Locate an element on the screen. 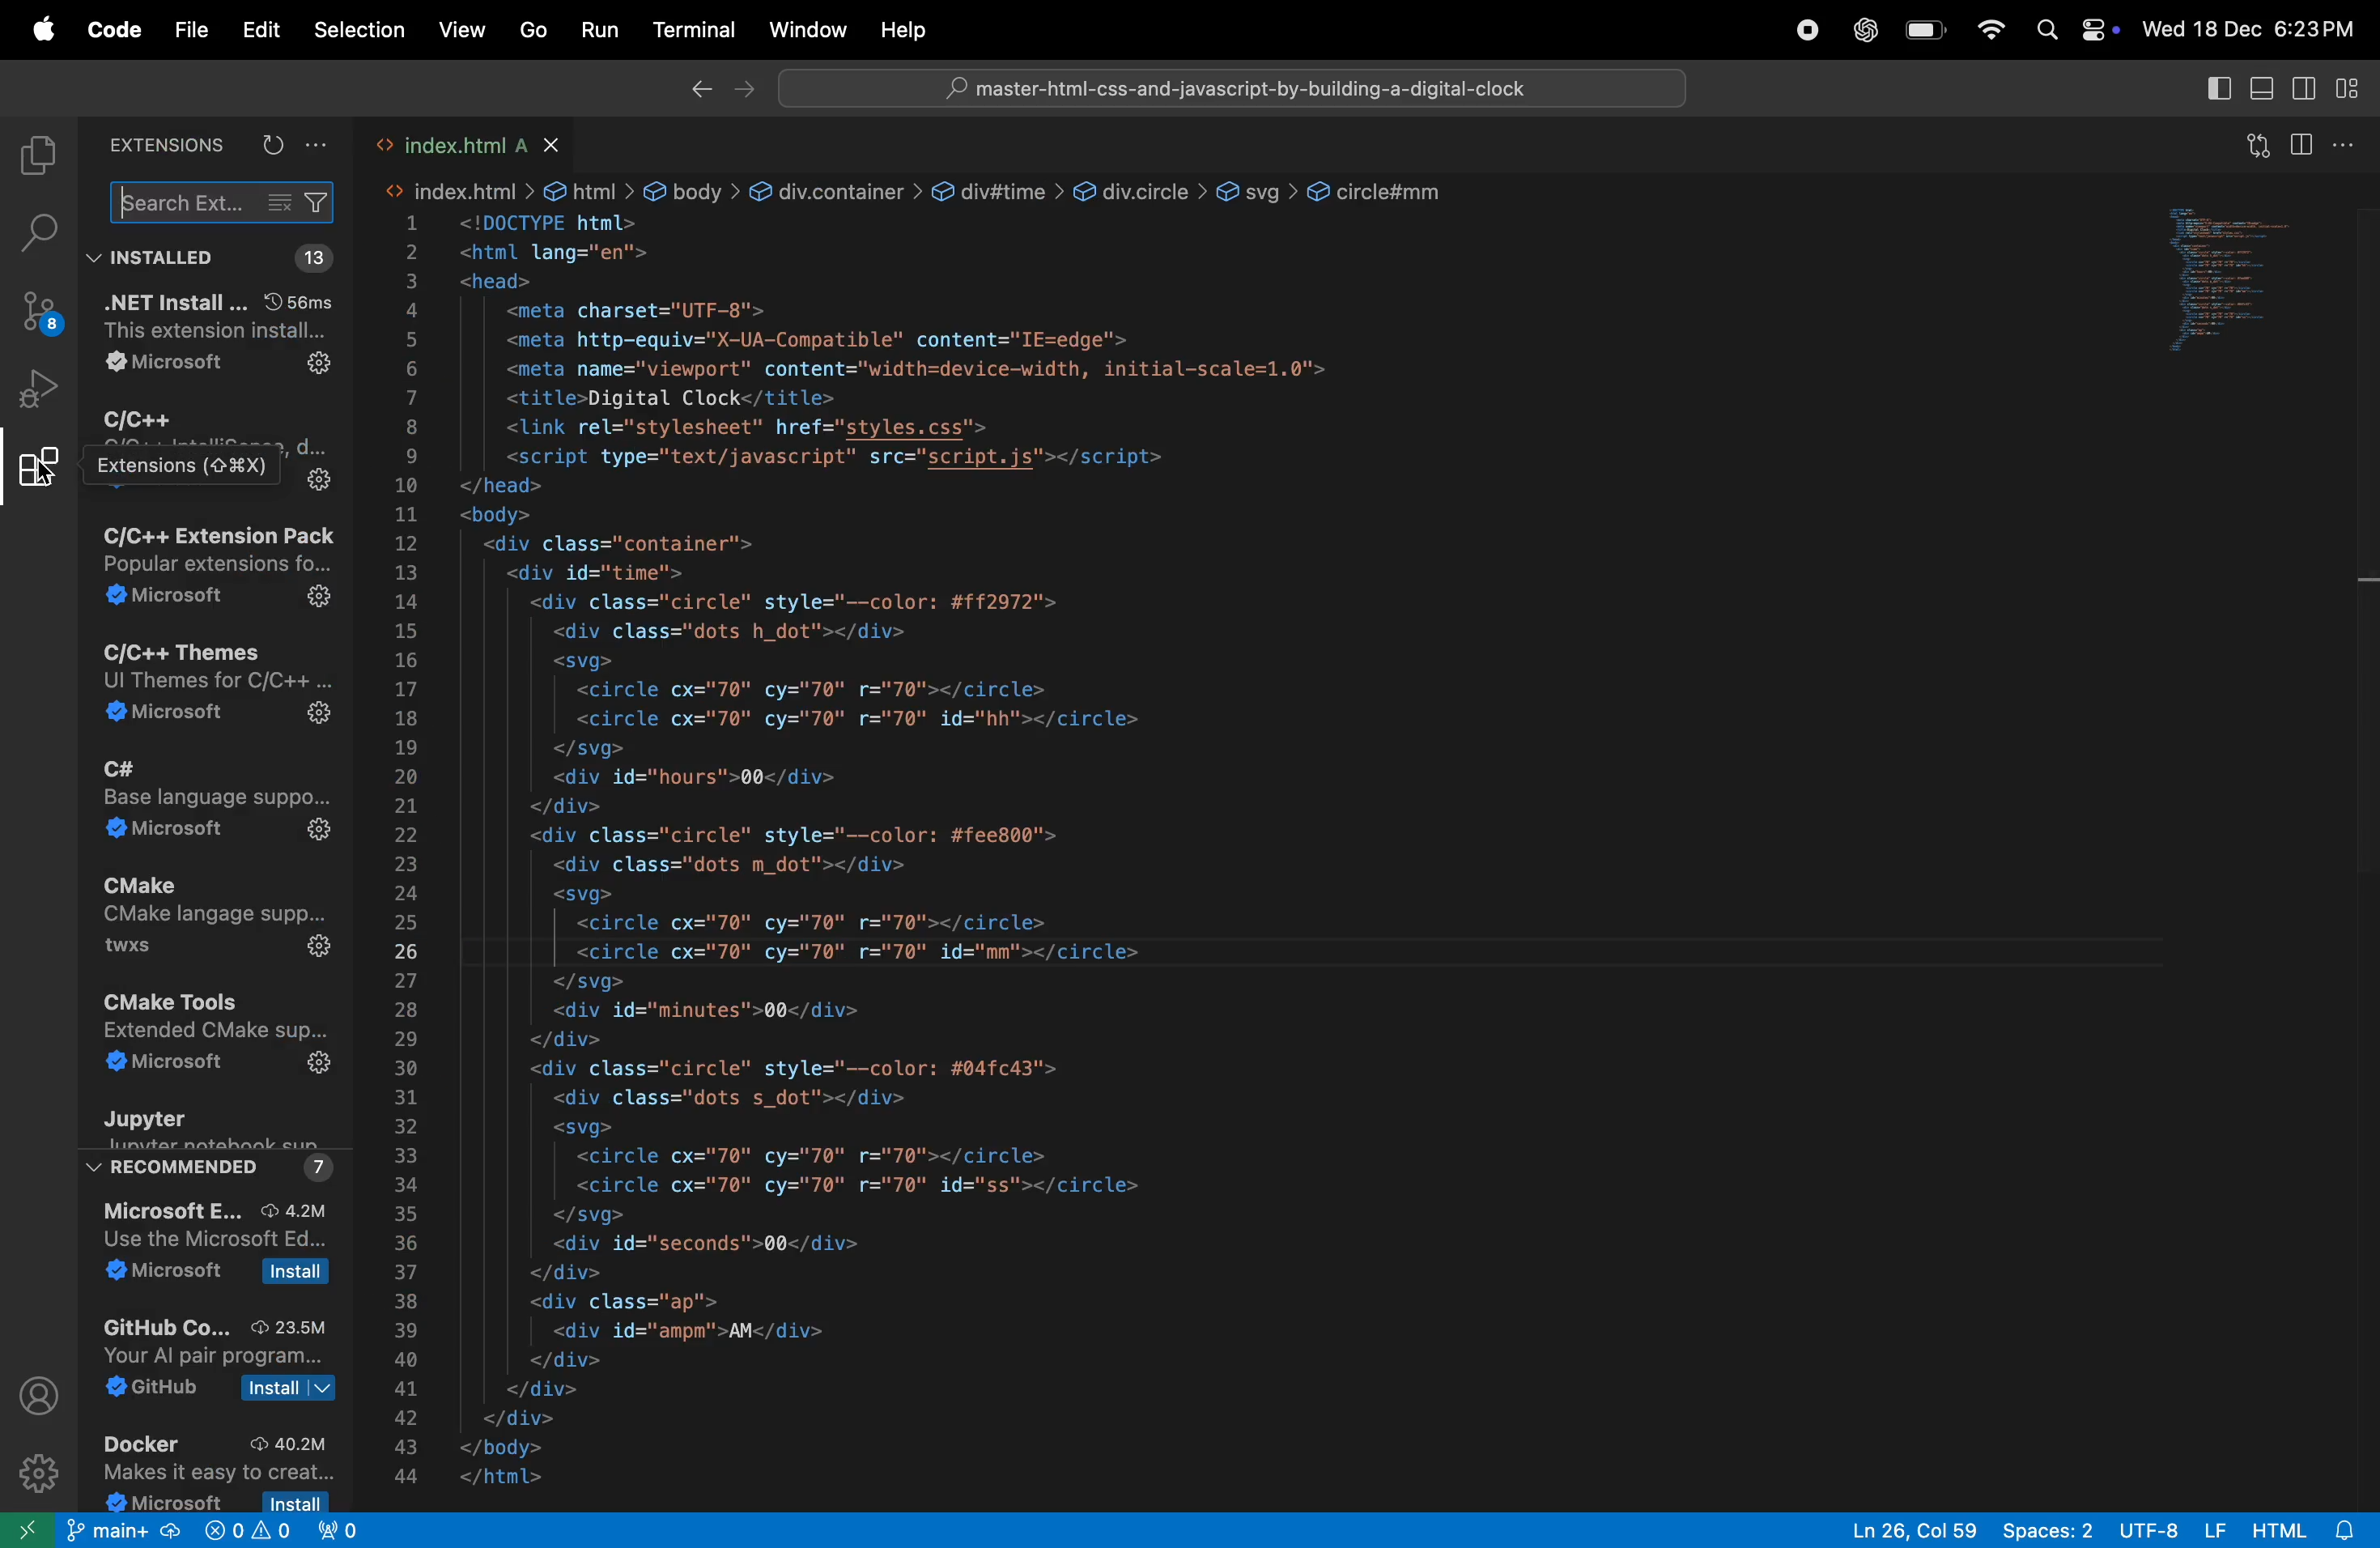  C++ extension pack is located at coordinates (219, 566).